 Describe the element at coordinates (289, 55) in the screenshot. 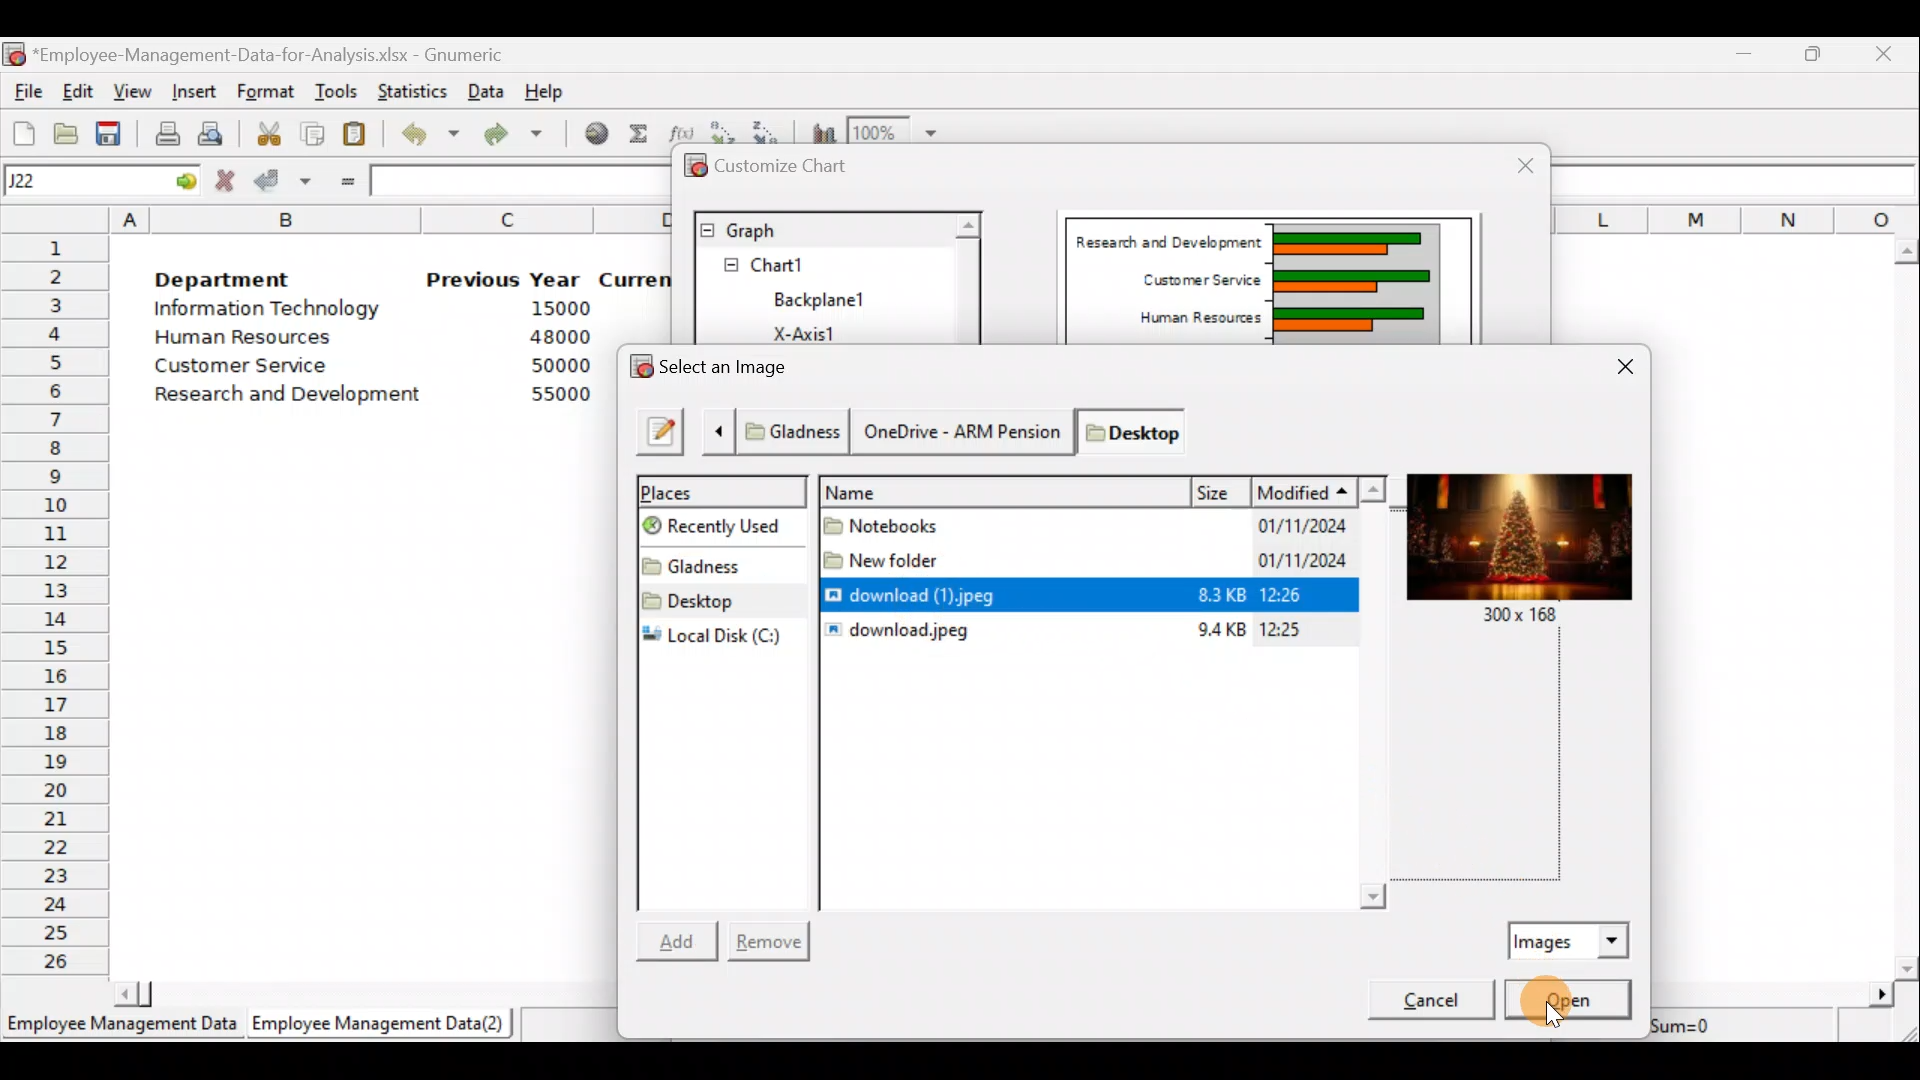

I see `‘Employee-Management-Data-for-Analysis.xlsx - Gnumeric` at that location.